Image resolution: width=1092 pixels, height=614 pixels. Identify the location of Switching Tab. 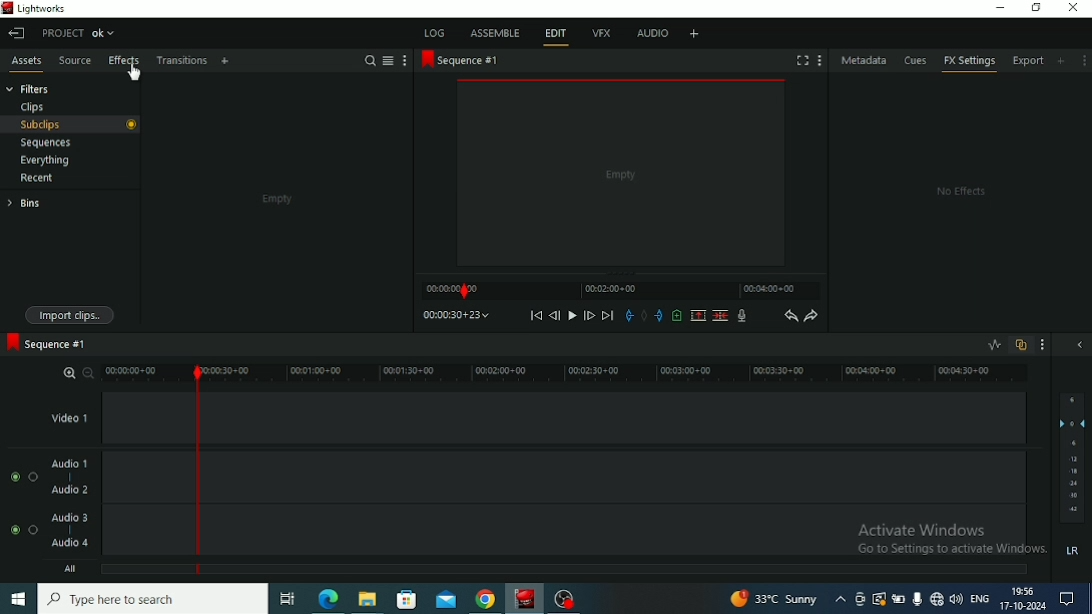
(287, 599).